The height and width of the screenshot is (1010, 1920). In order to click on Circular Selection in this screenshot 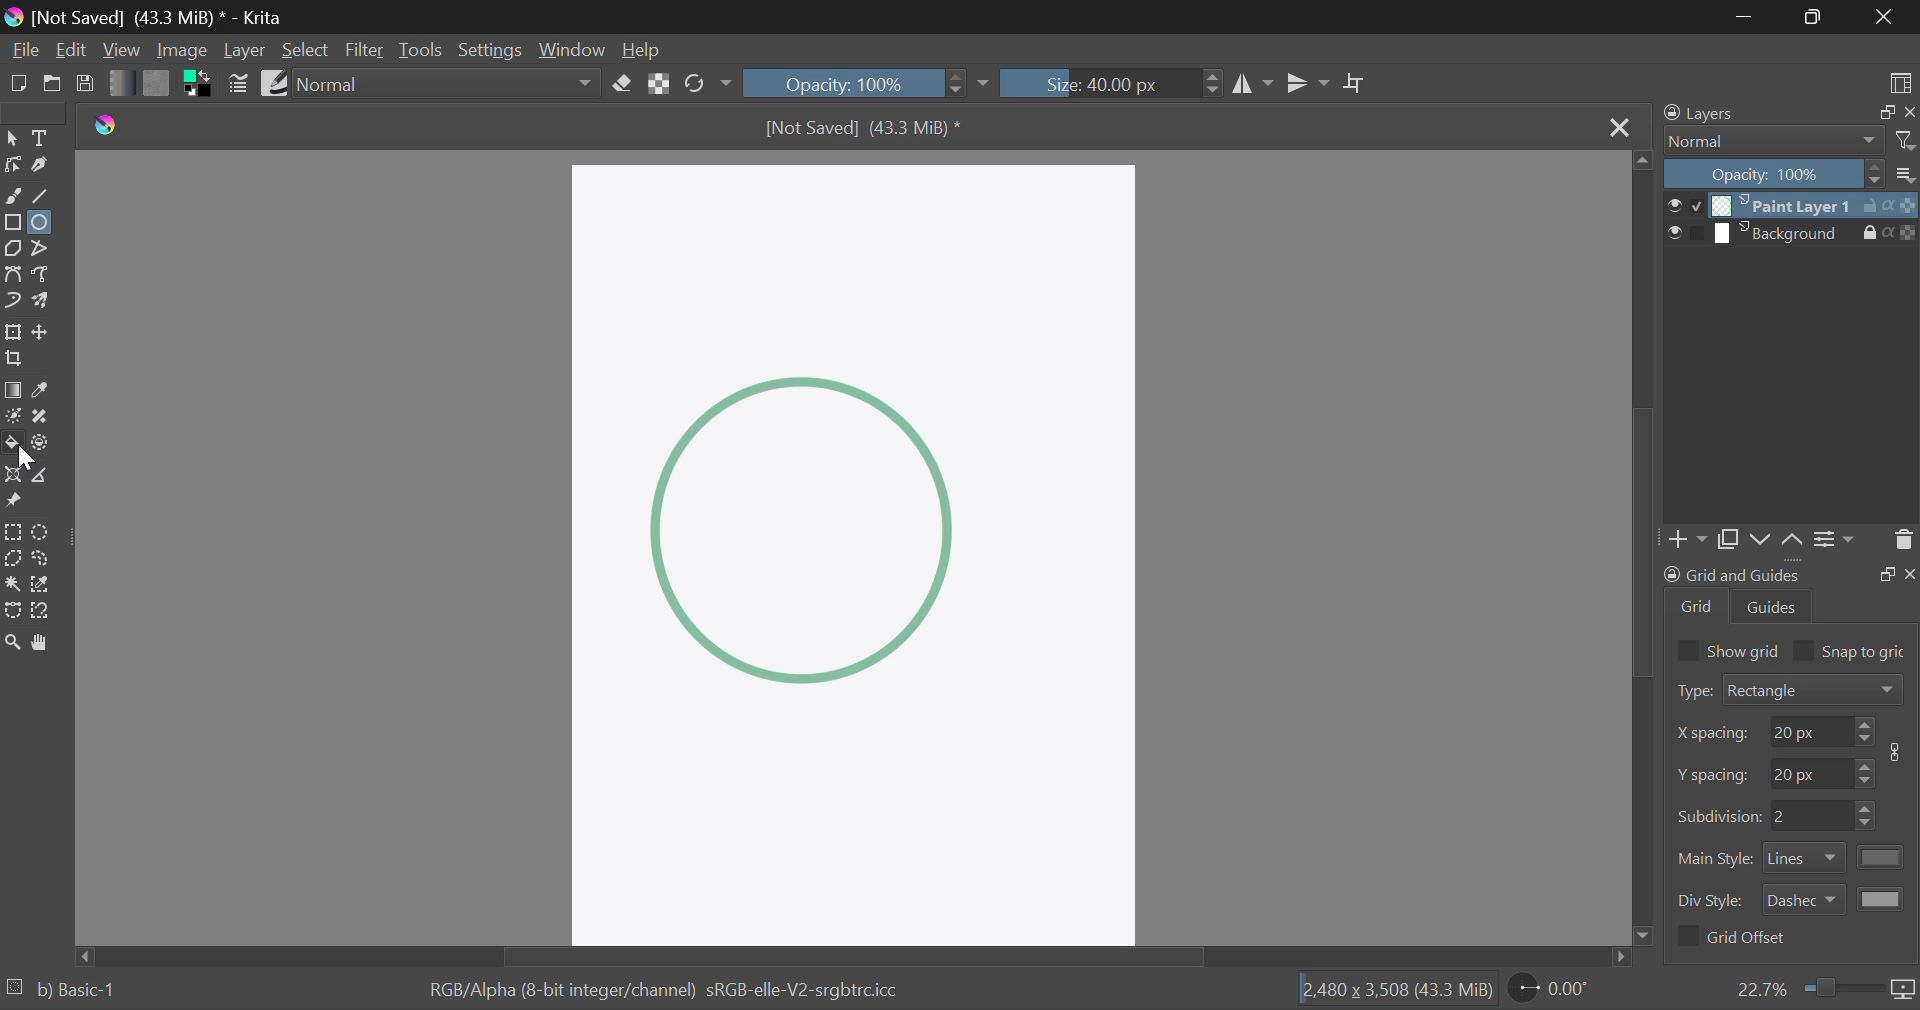, I will do `click(42, 531)`.